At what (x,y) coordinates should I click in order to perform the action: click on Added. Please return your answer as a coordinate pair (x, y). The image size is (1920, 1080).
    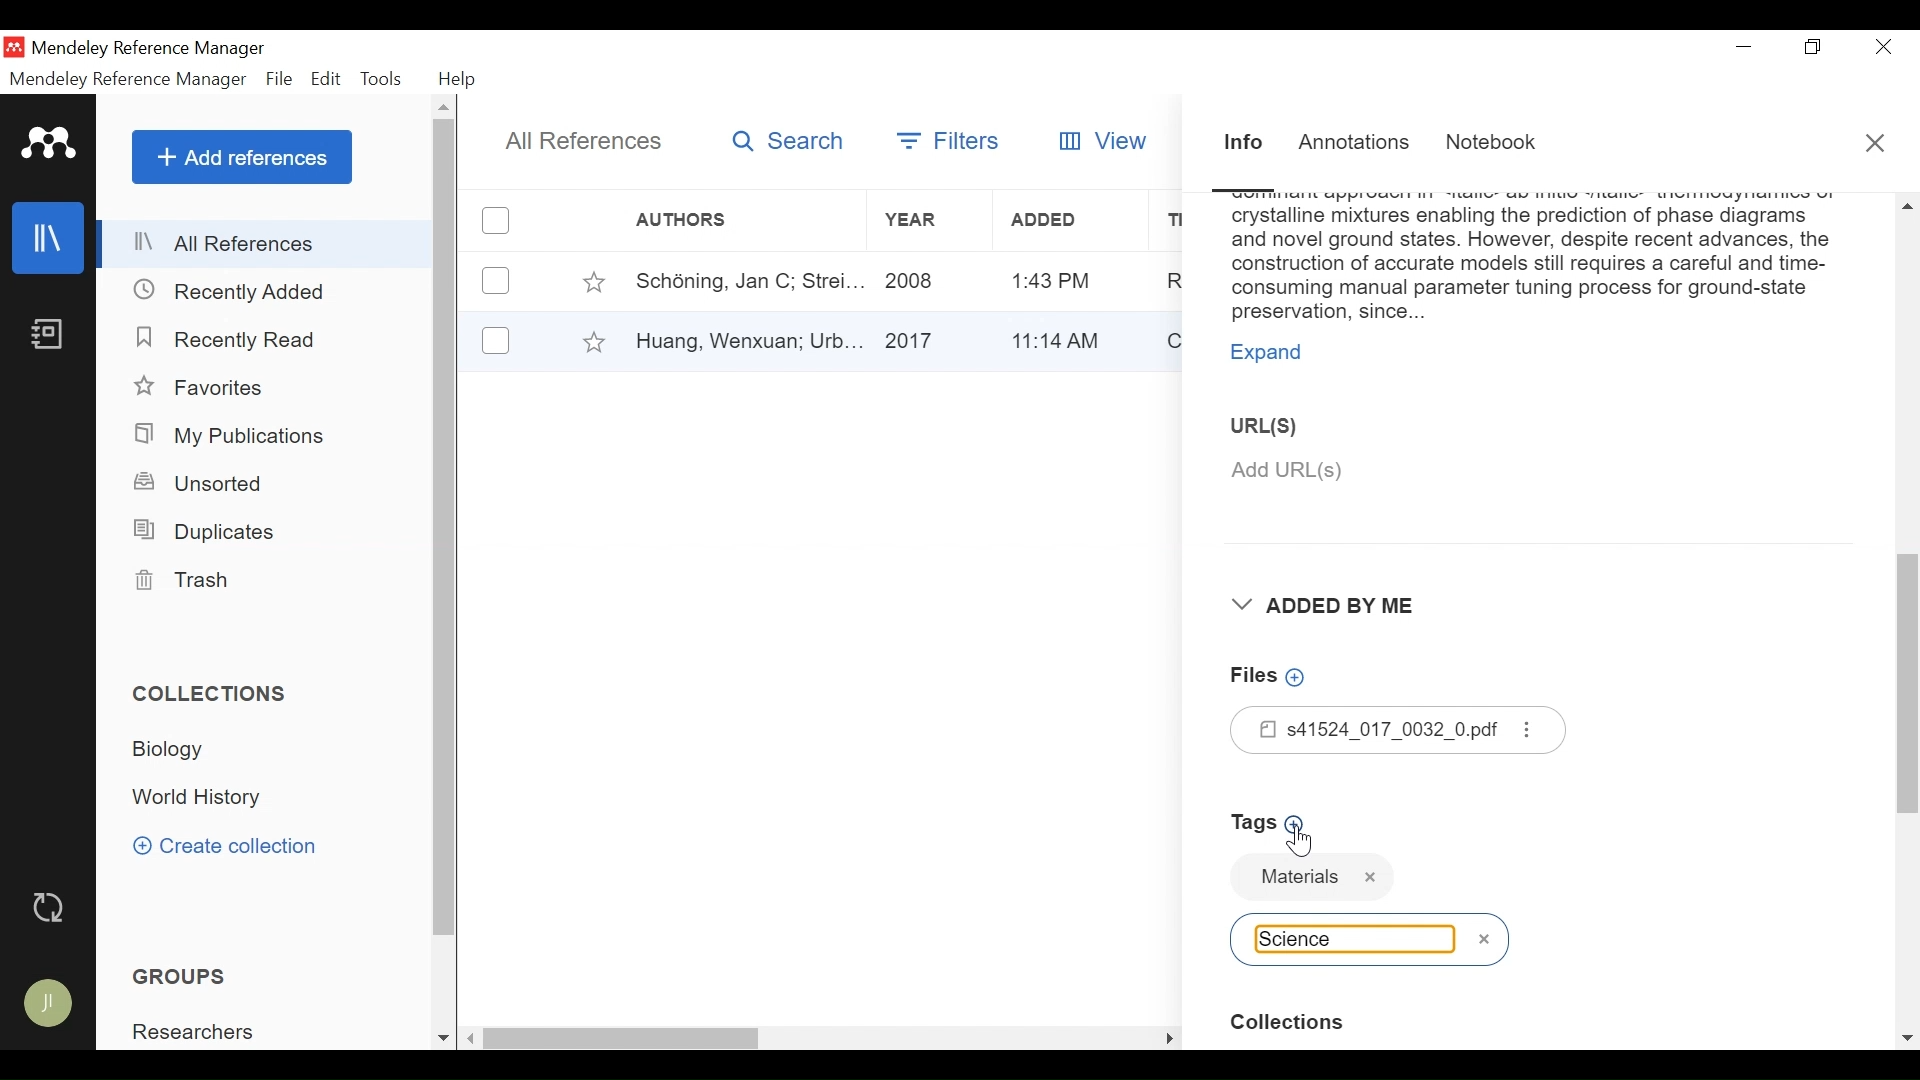
    Looking at the image, I should click on (1064, 338).